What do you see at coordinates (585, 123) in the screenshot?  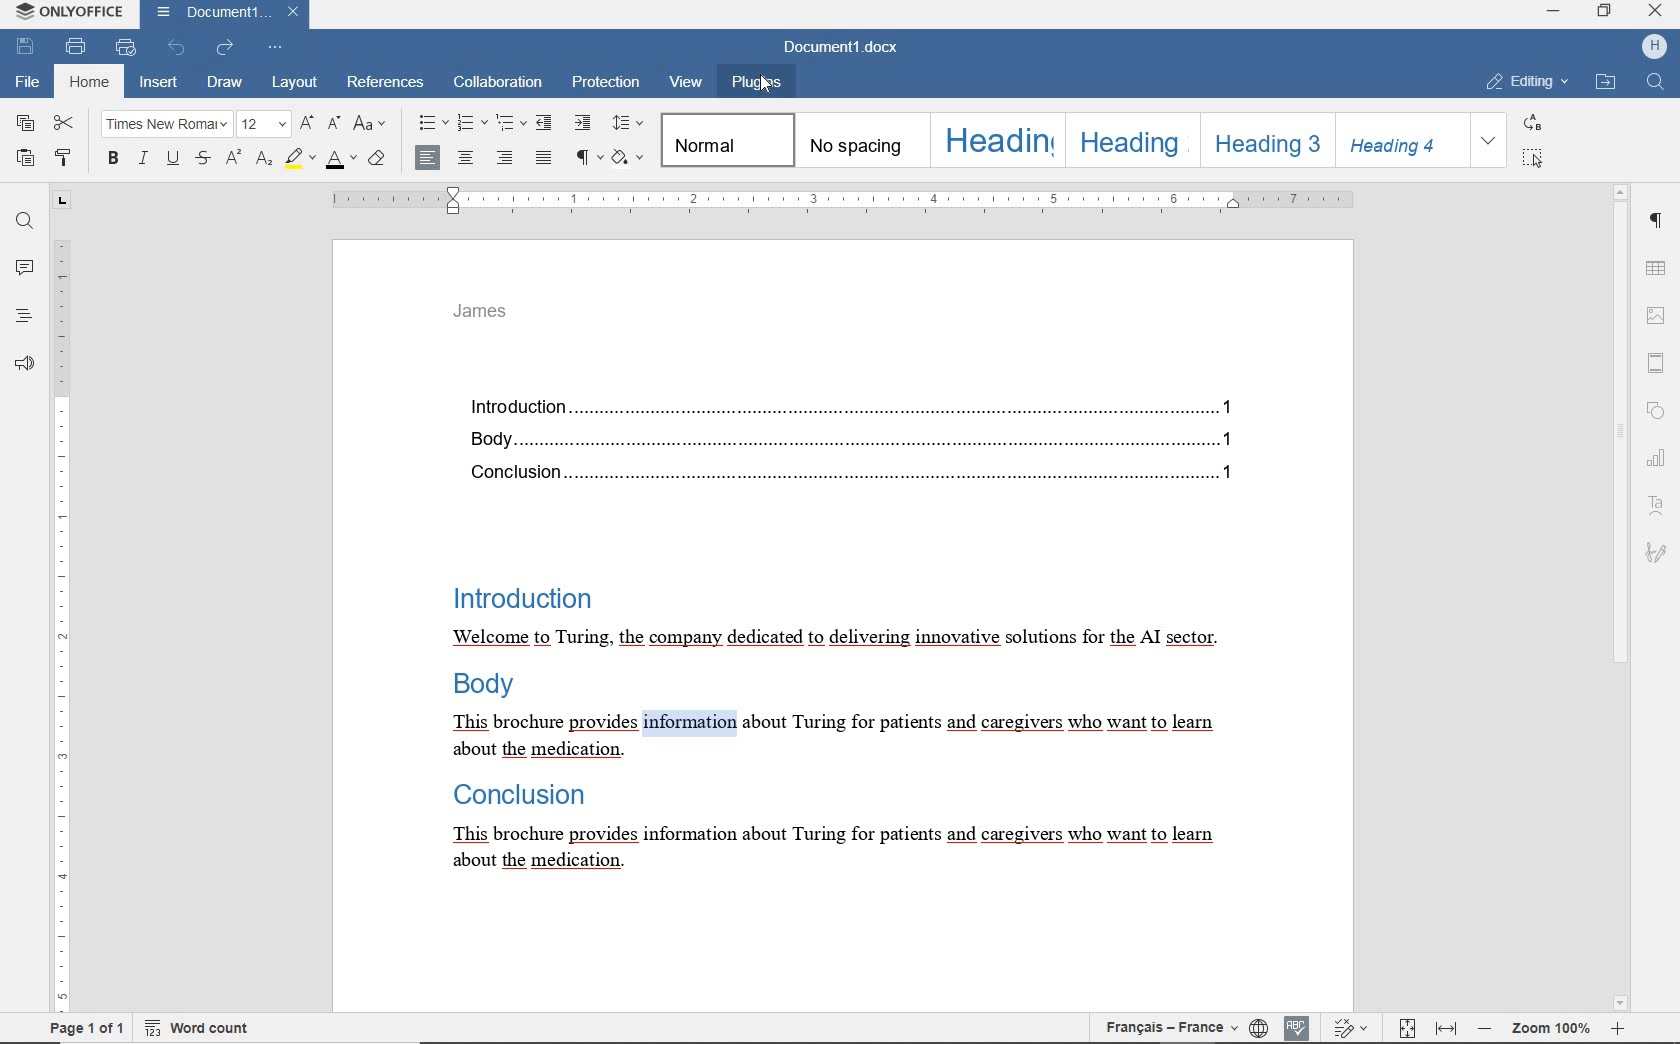 I see `INCREASE INDENT` at bounding box center [585, 123].